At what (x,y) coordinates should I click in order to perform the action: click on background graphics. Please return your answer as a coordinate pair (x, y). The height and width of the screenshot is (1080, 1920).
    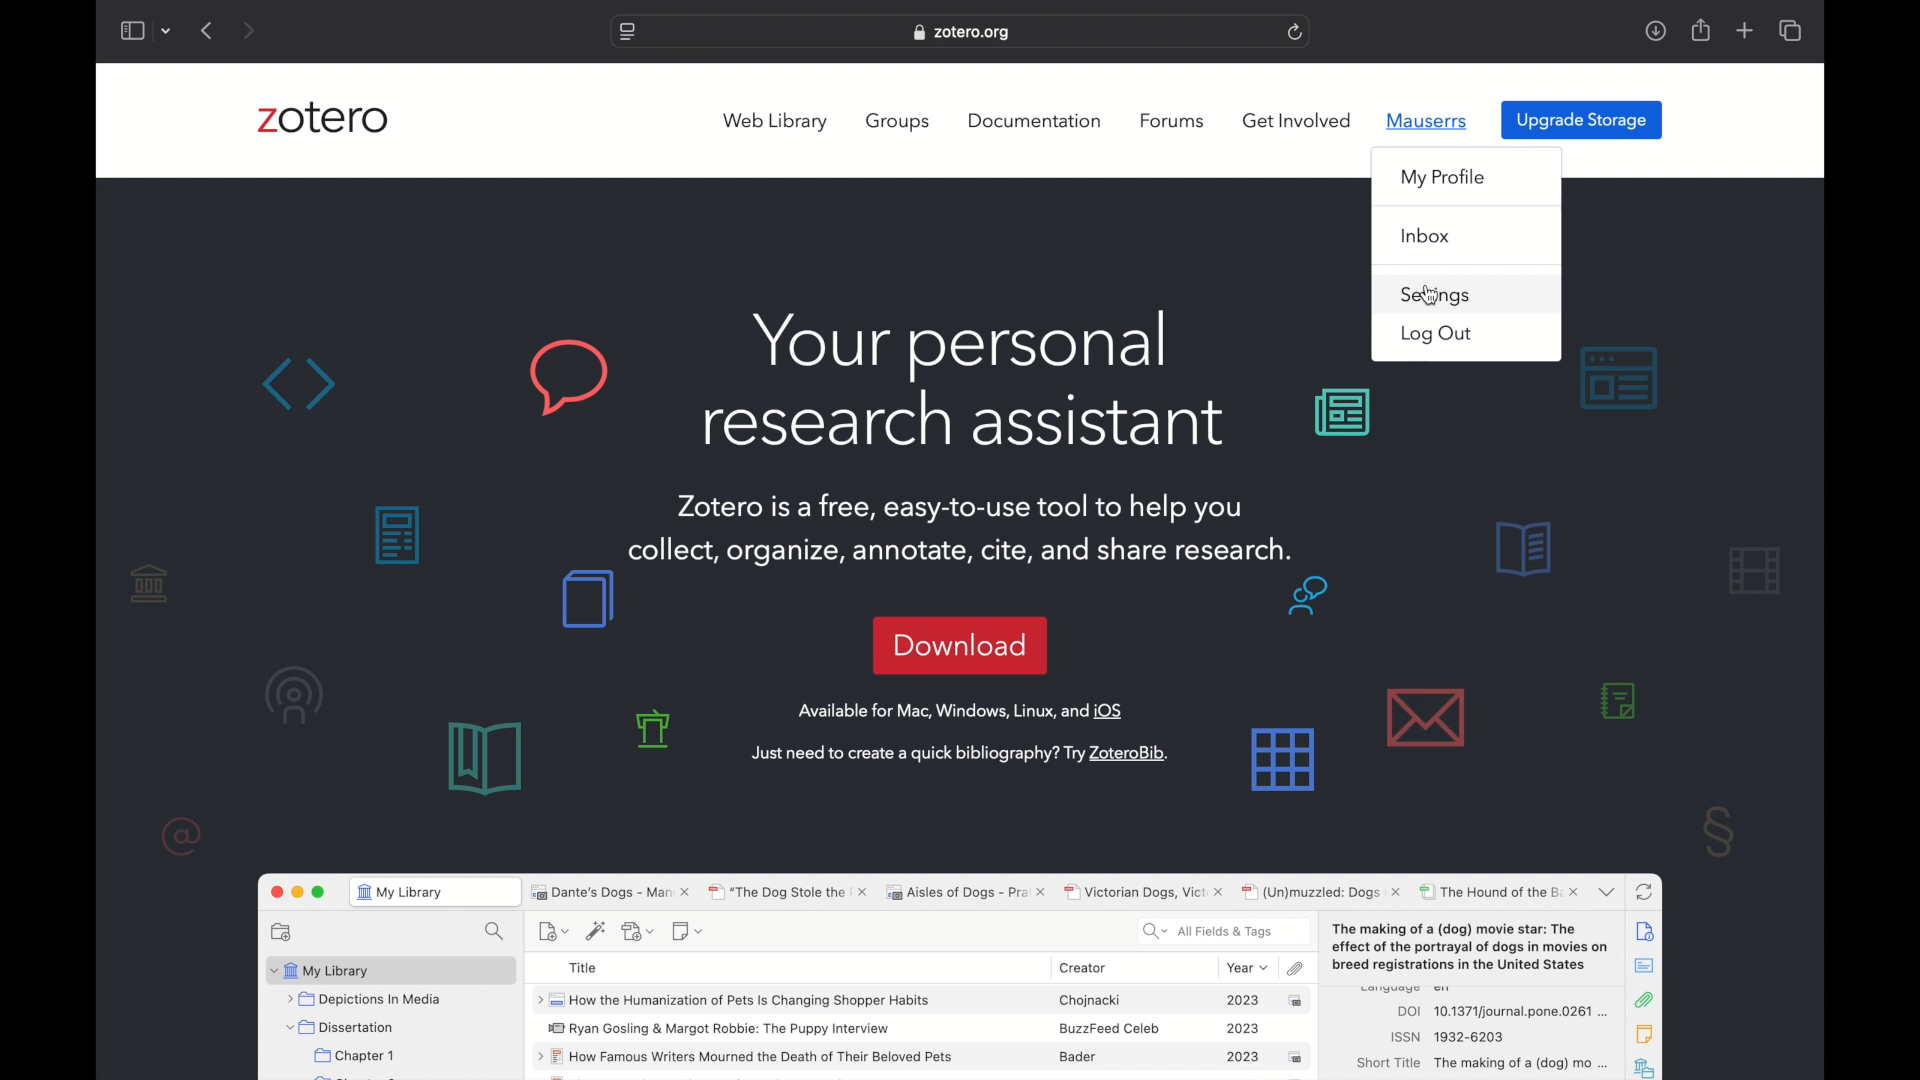
    Looking at the image, I should click on (1358, 686).